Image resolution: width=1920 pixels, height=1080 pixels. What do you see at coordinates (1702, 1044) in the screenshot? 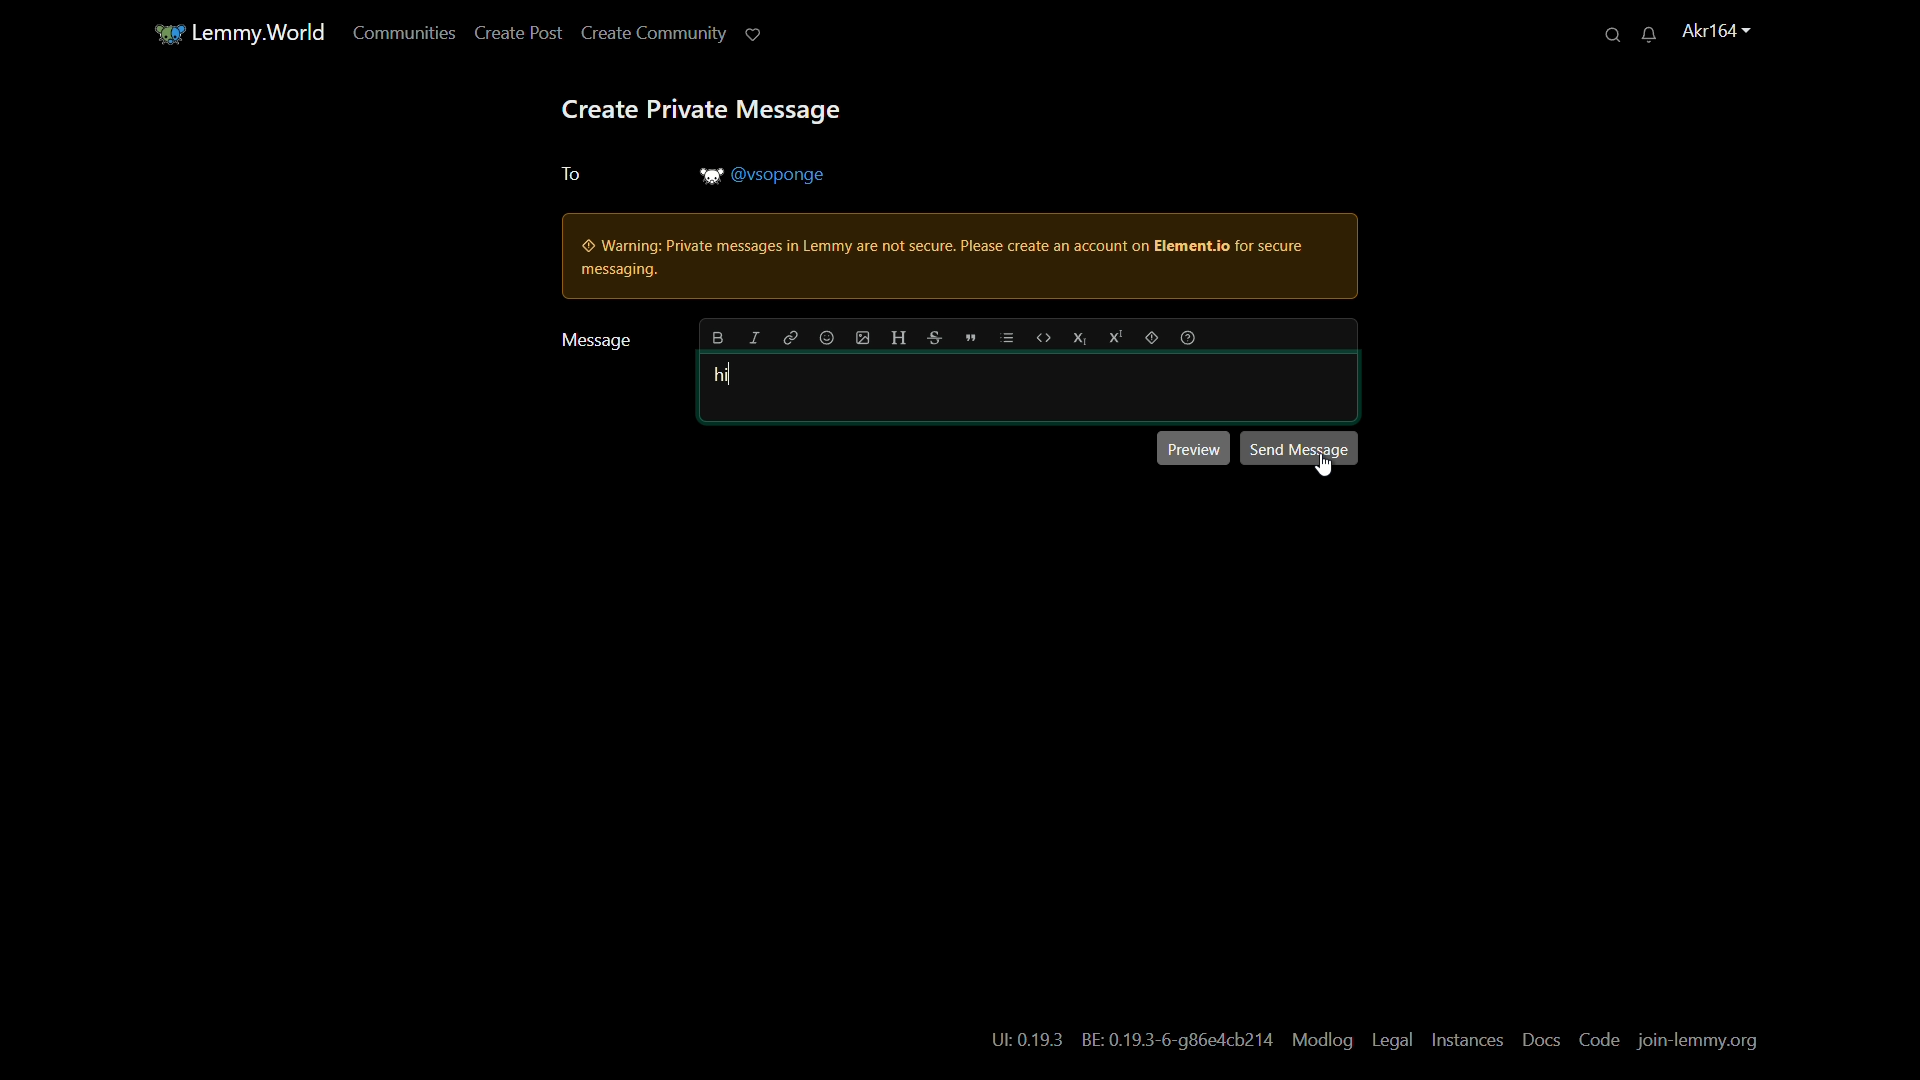
I see `join-lemmy.org` at bounding box center [1702, 1044].